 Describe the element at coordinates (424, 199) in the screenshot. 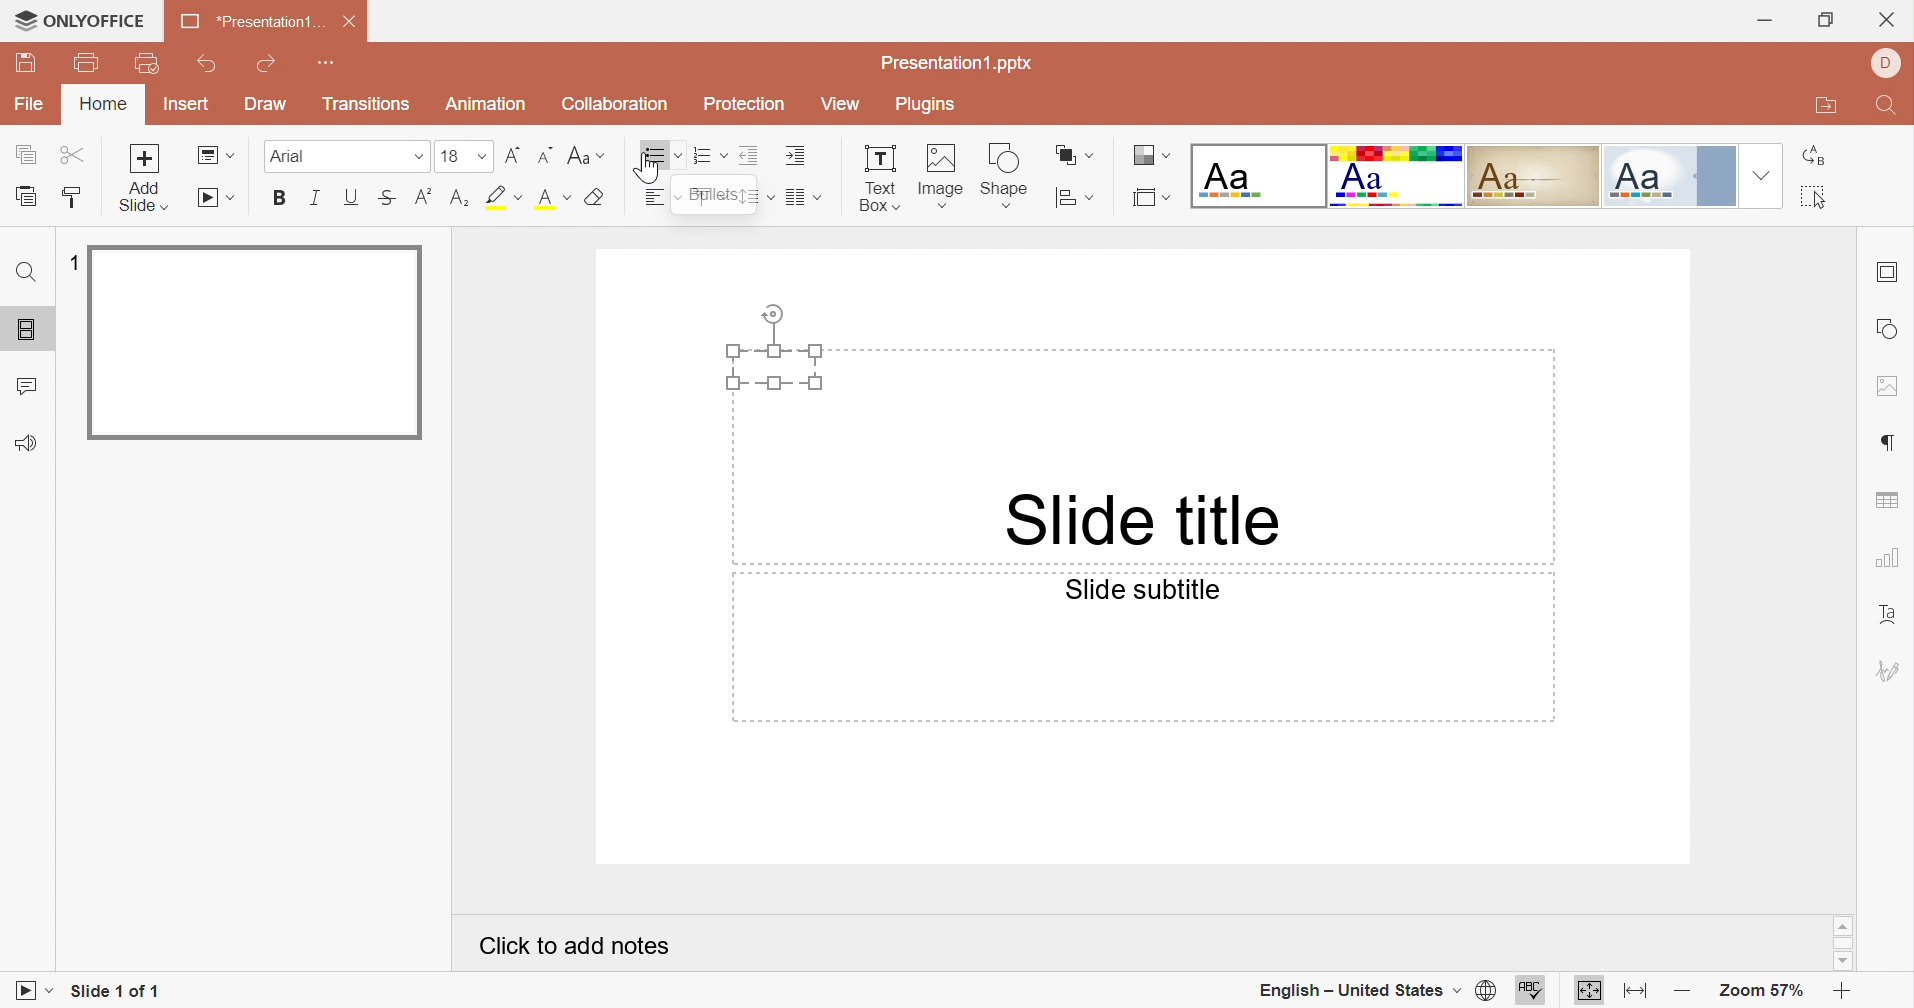

I see `Subscript` at that location.